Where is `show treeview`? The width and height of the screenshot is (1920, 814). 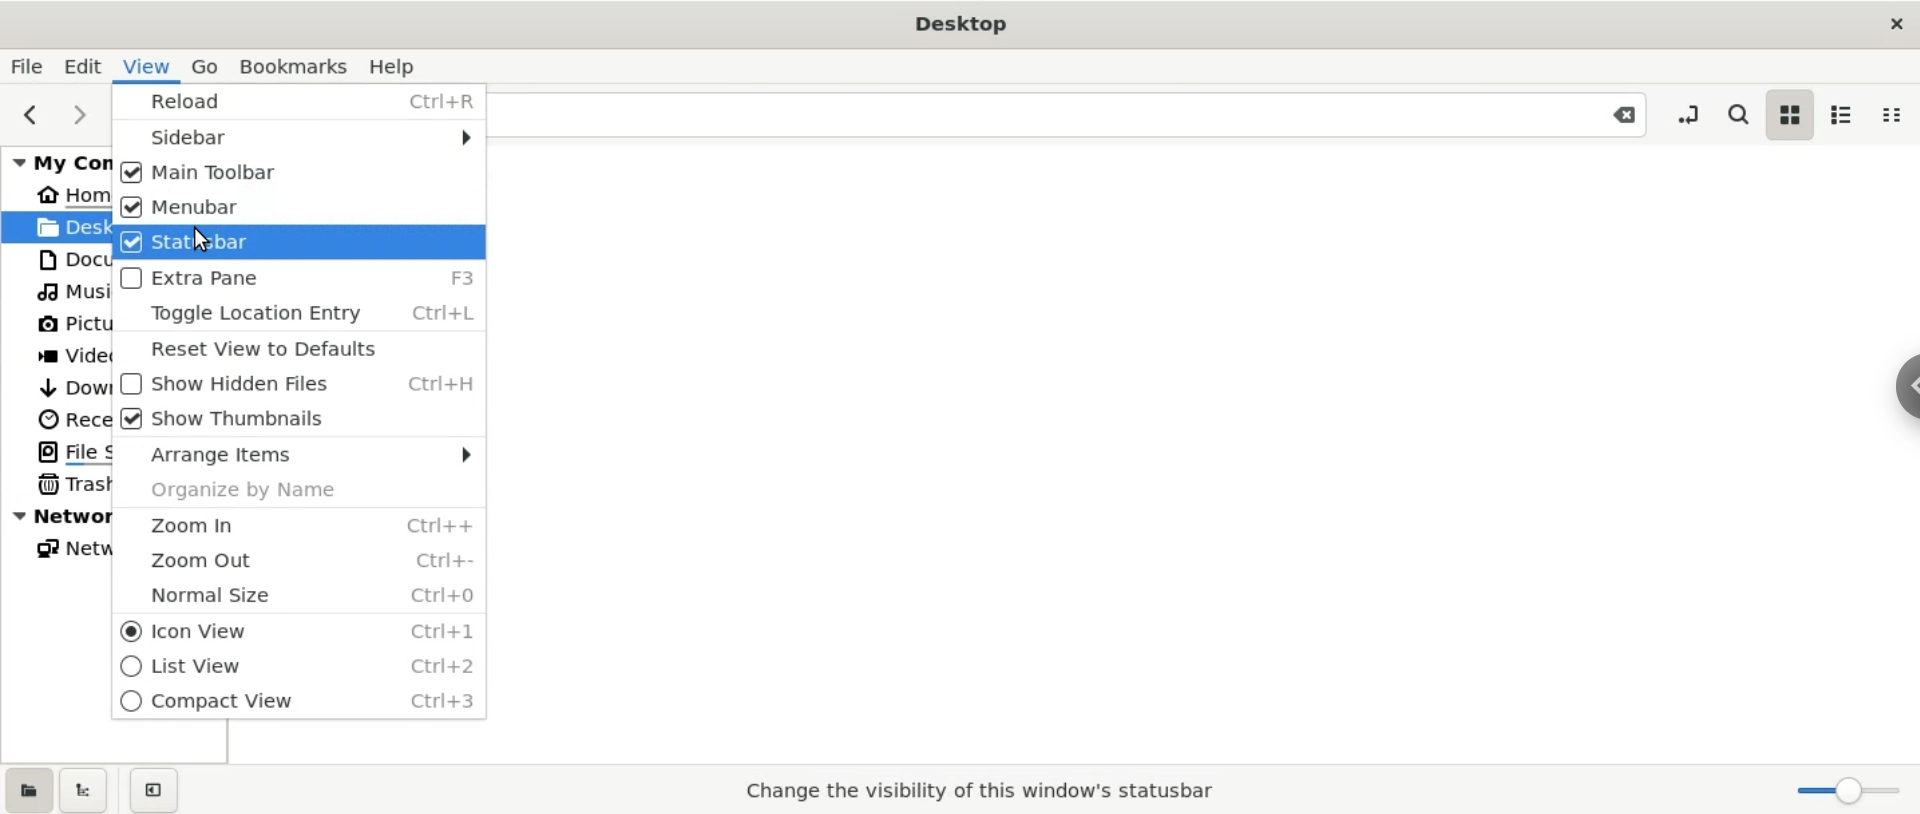
show treeview is located at coordinates (84, 790).